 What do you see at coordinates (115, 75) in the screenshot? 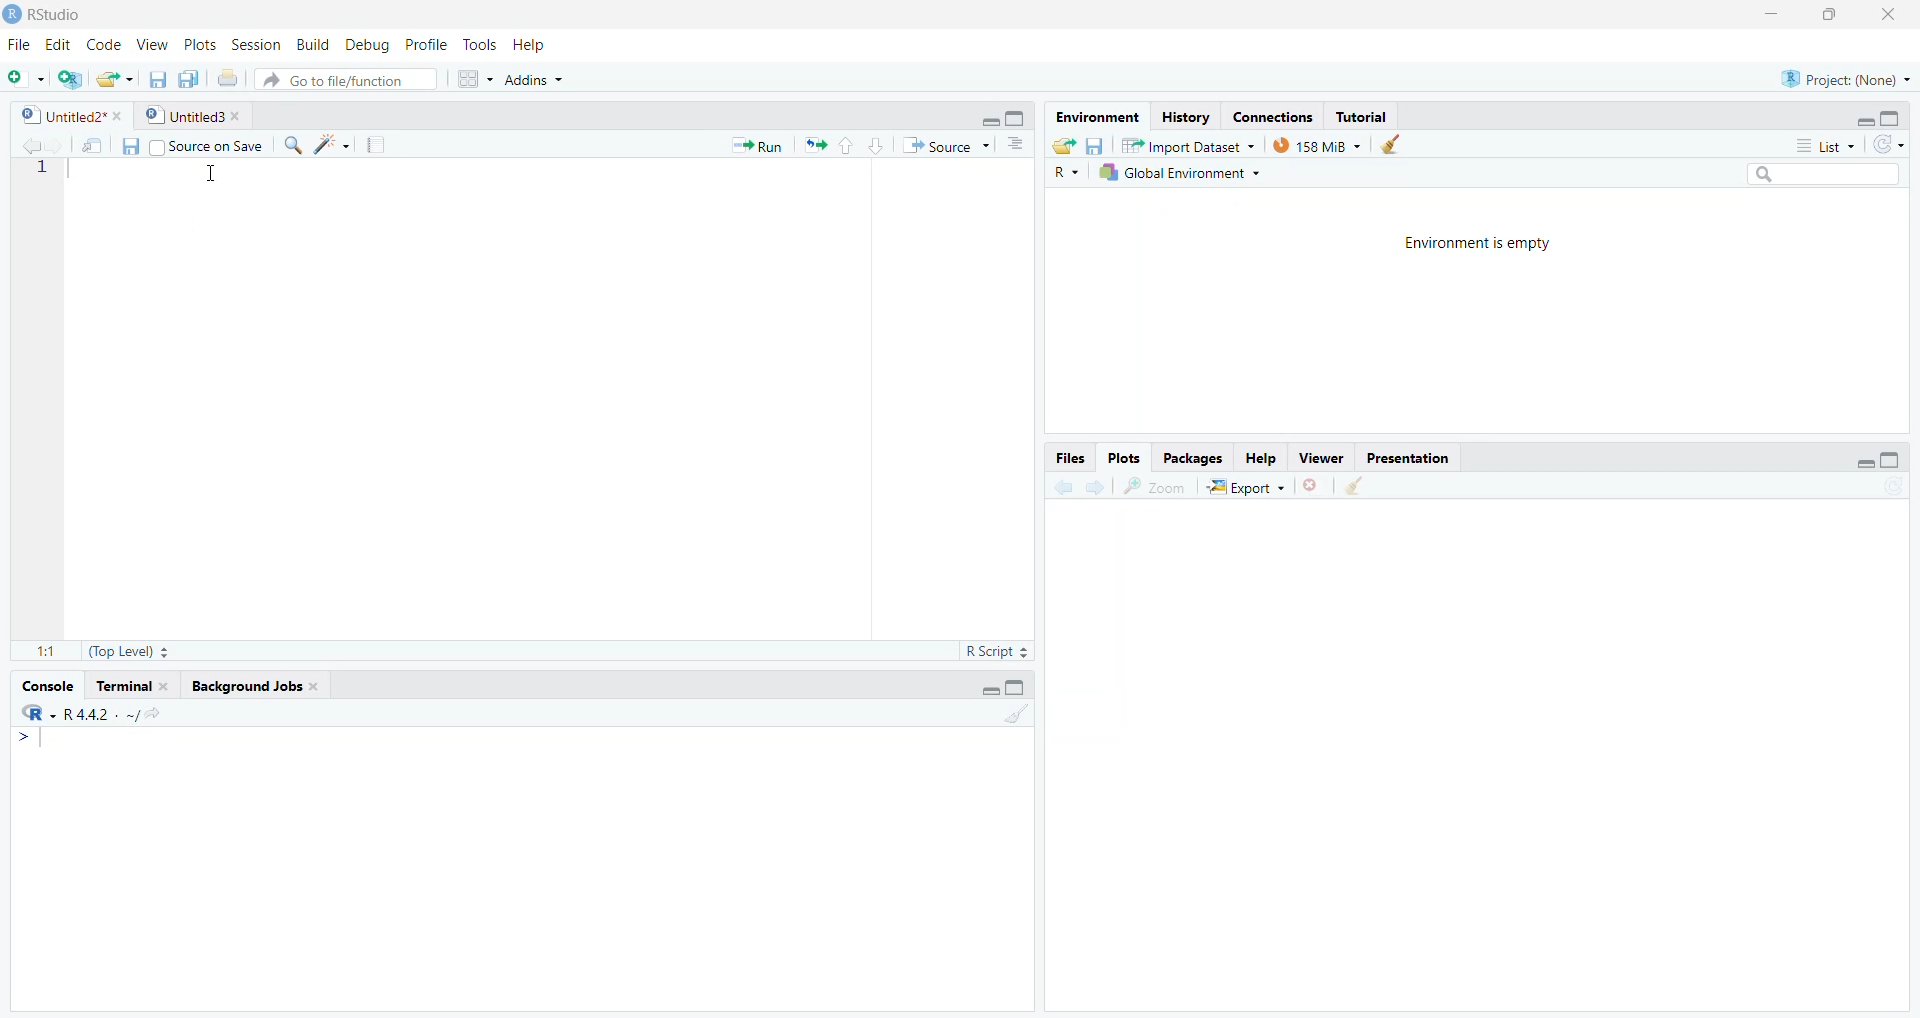
I see `Open project` at bounding box center [115, 75].